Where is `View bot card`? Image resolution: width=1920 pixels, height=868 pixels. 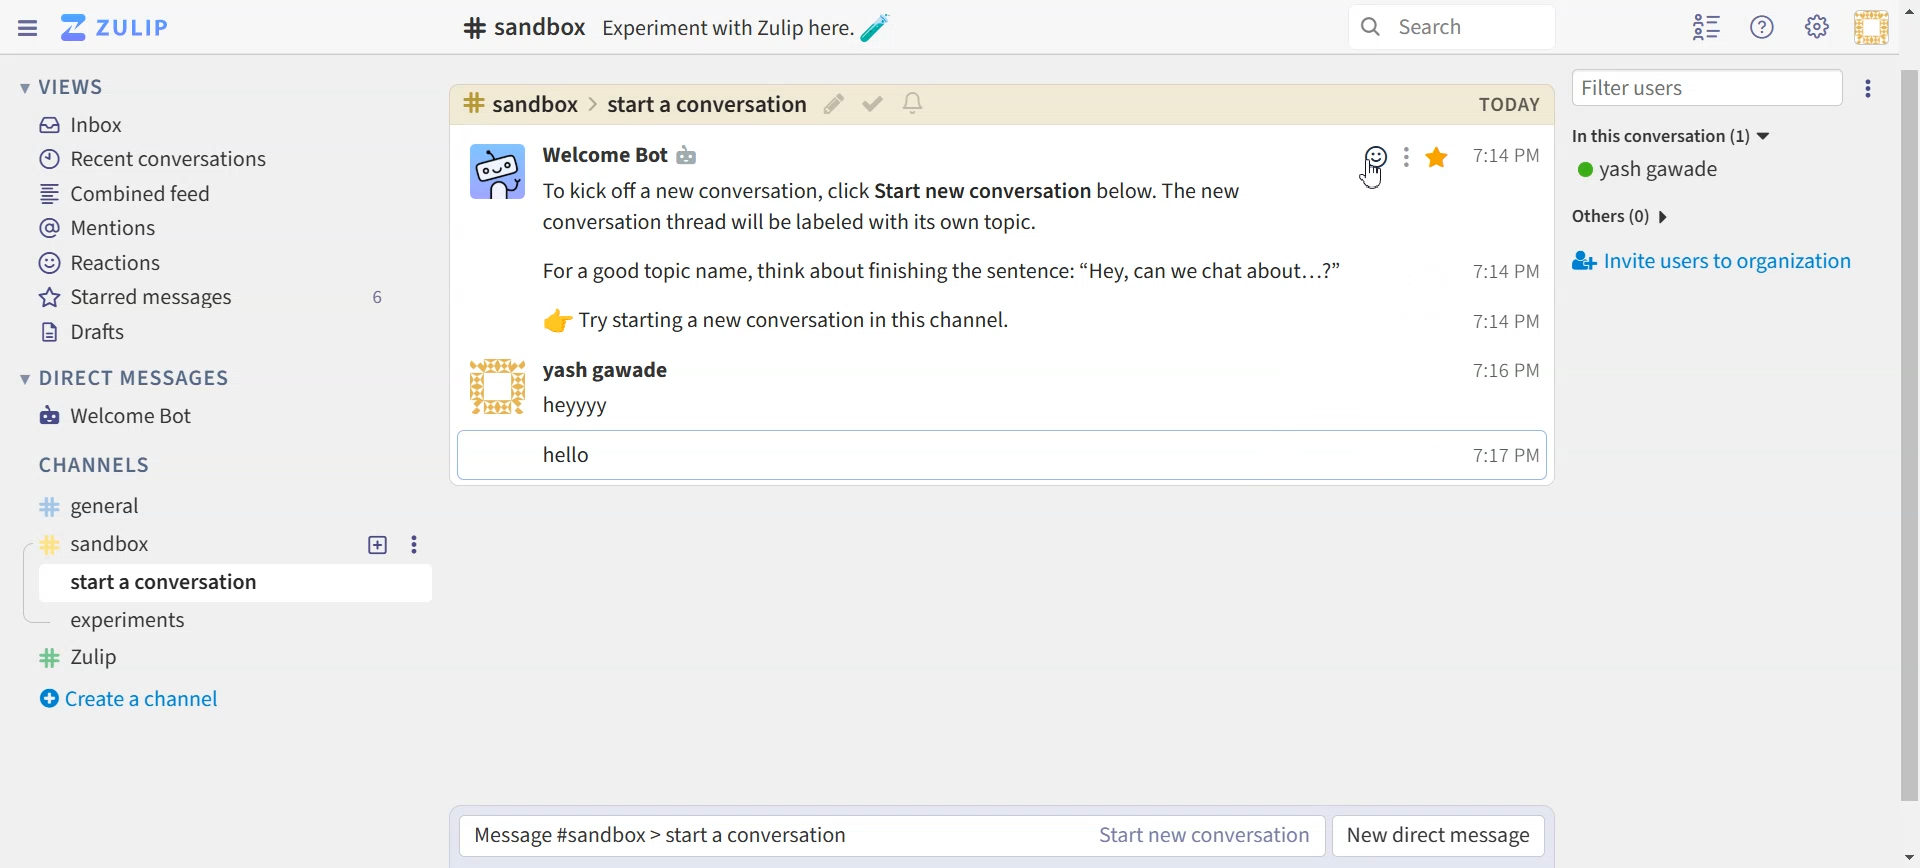 View bot card is located at coordinates (494, 172).